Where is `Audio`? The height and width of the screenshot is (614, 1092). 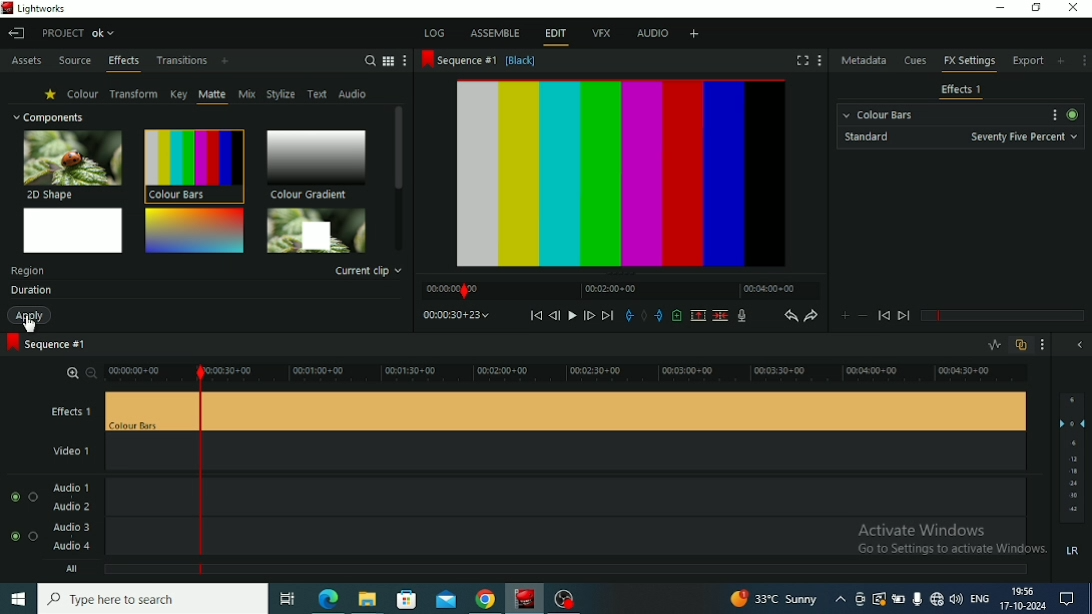
Audio is located at coordinates (354, 94).